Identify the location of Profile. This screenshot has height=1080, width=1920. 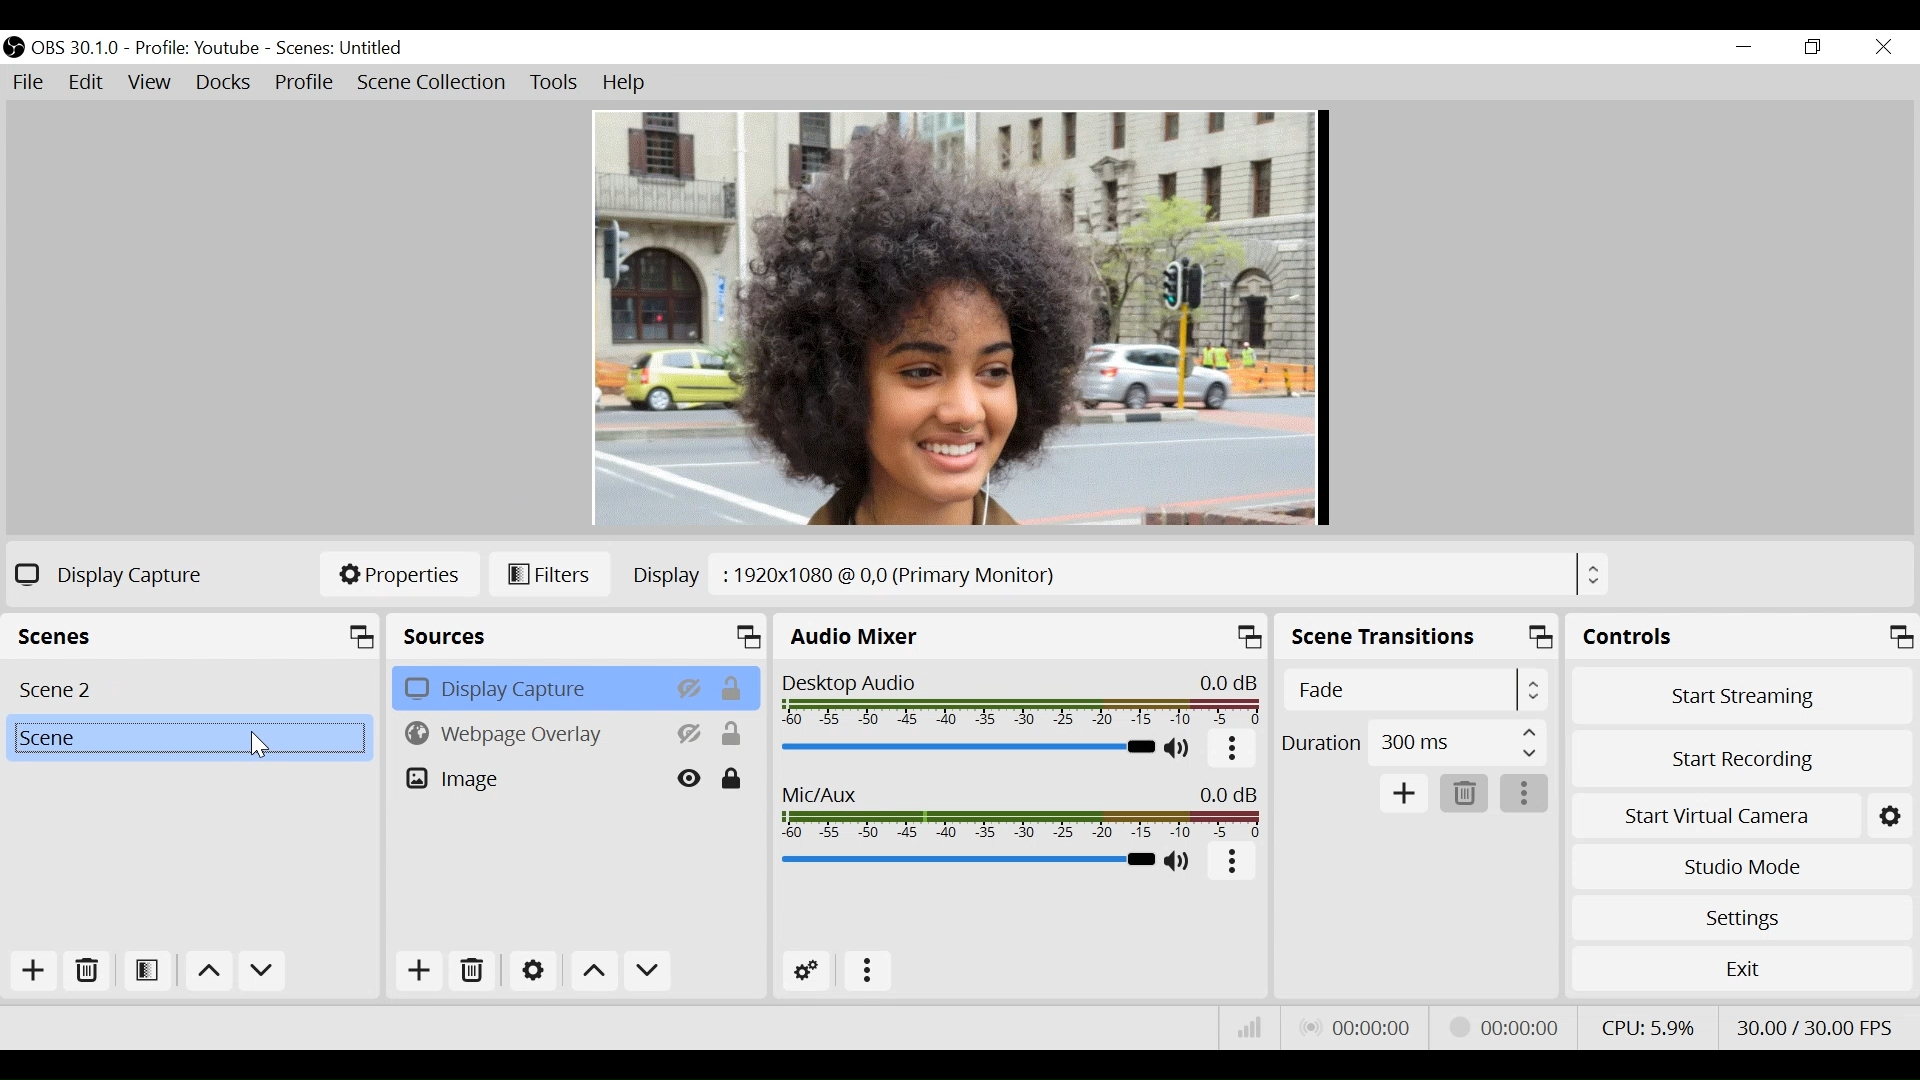
(304, 84).